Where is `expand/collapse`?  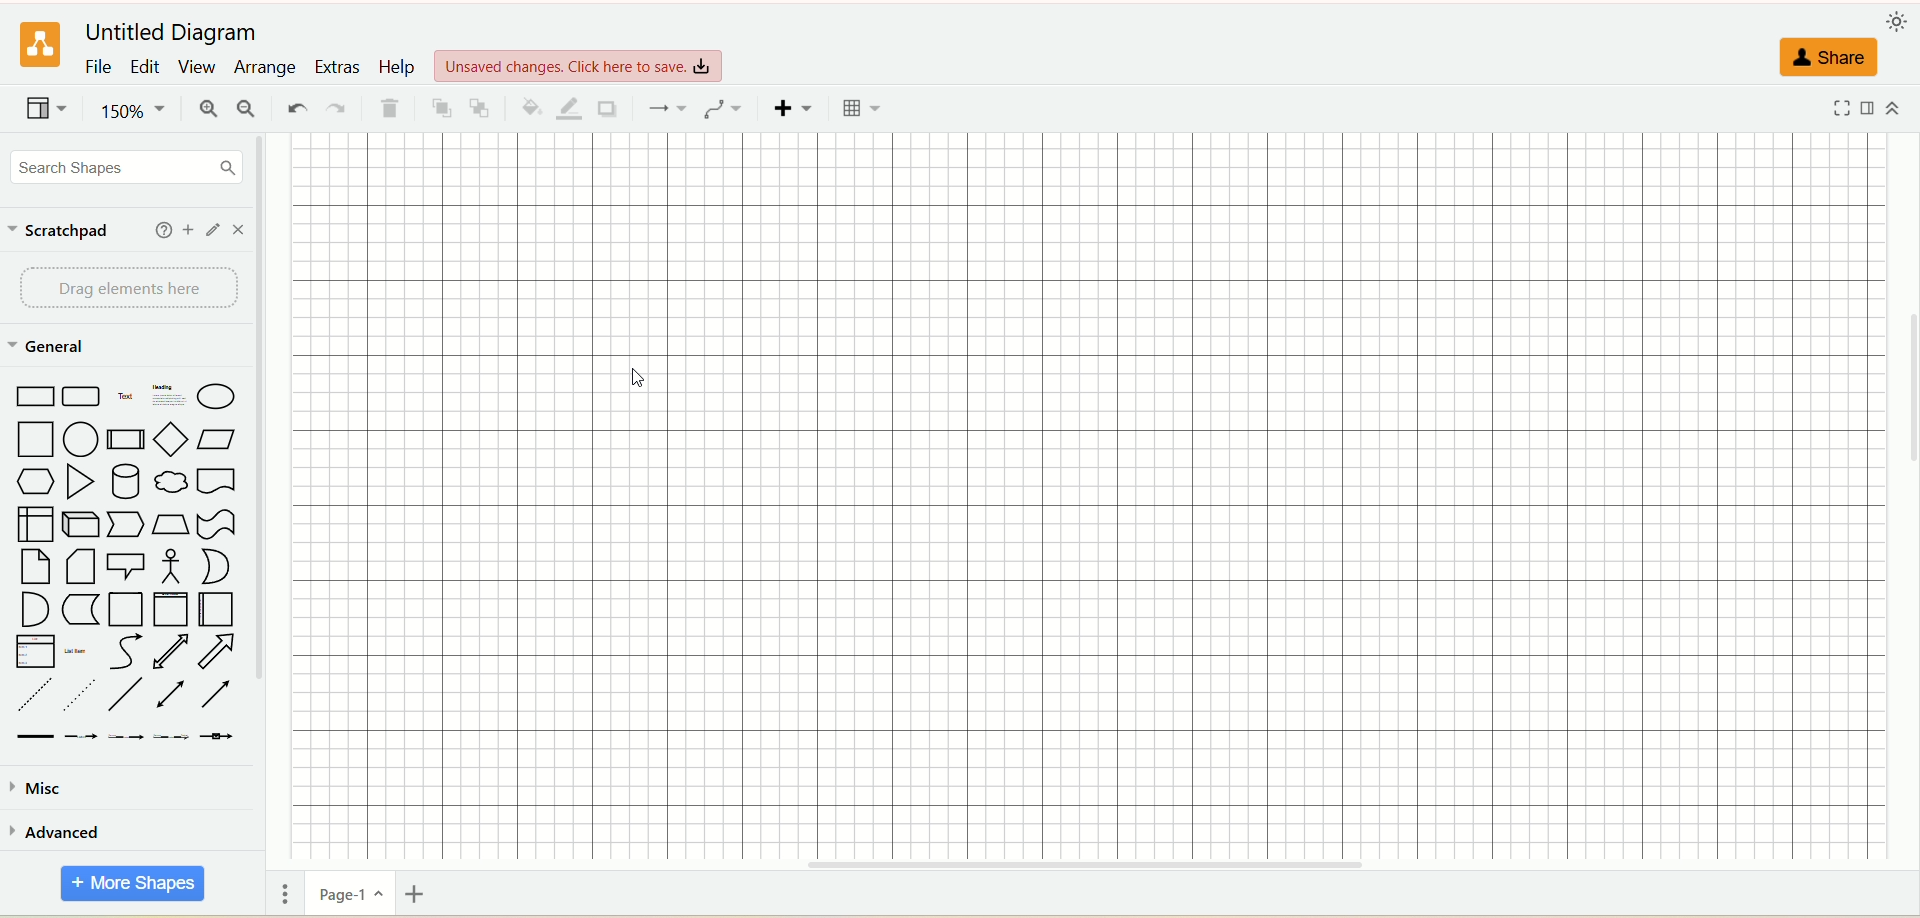
expand/collapse is located at coordinates (1897, 105).